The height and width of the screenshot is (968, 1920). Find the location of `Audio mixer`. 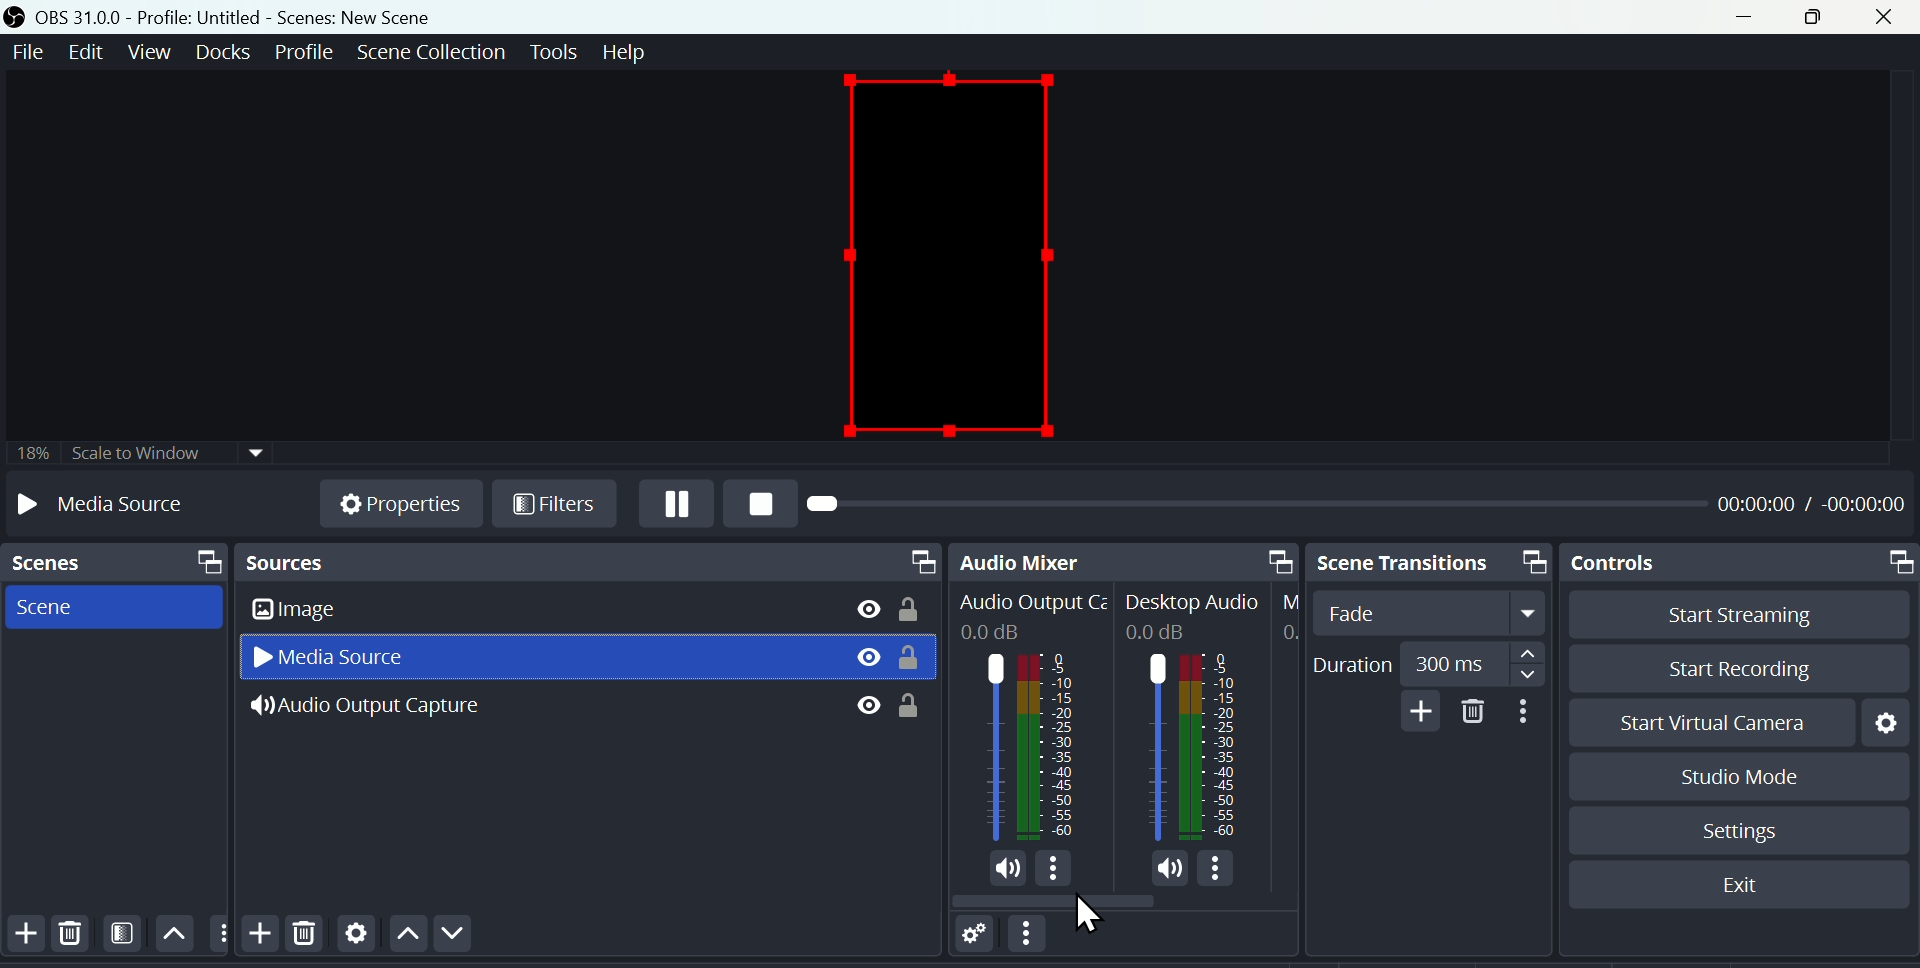

Audio mixer is located at coordinates (1128, 559).